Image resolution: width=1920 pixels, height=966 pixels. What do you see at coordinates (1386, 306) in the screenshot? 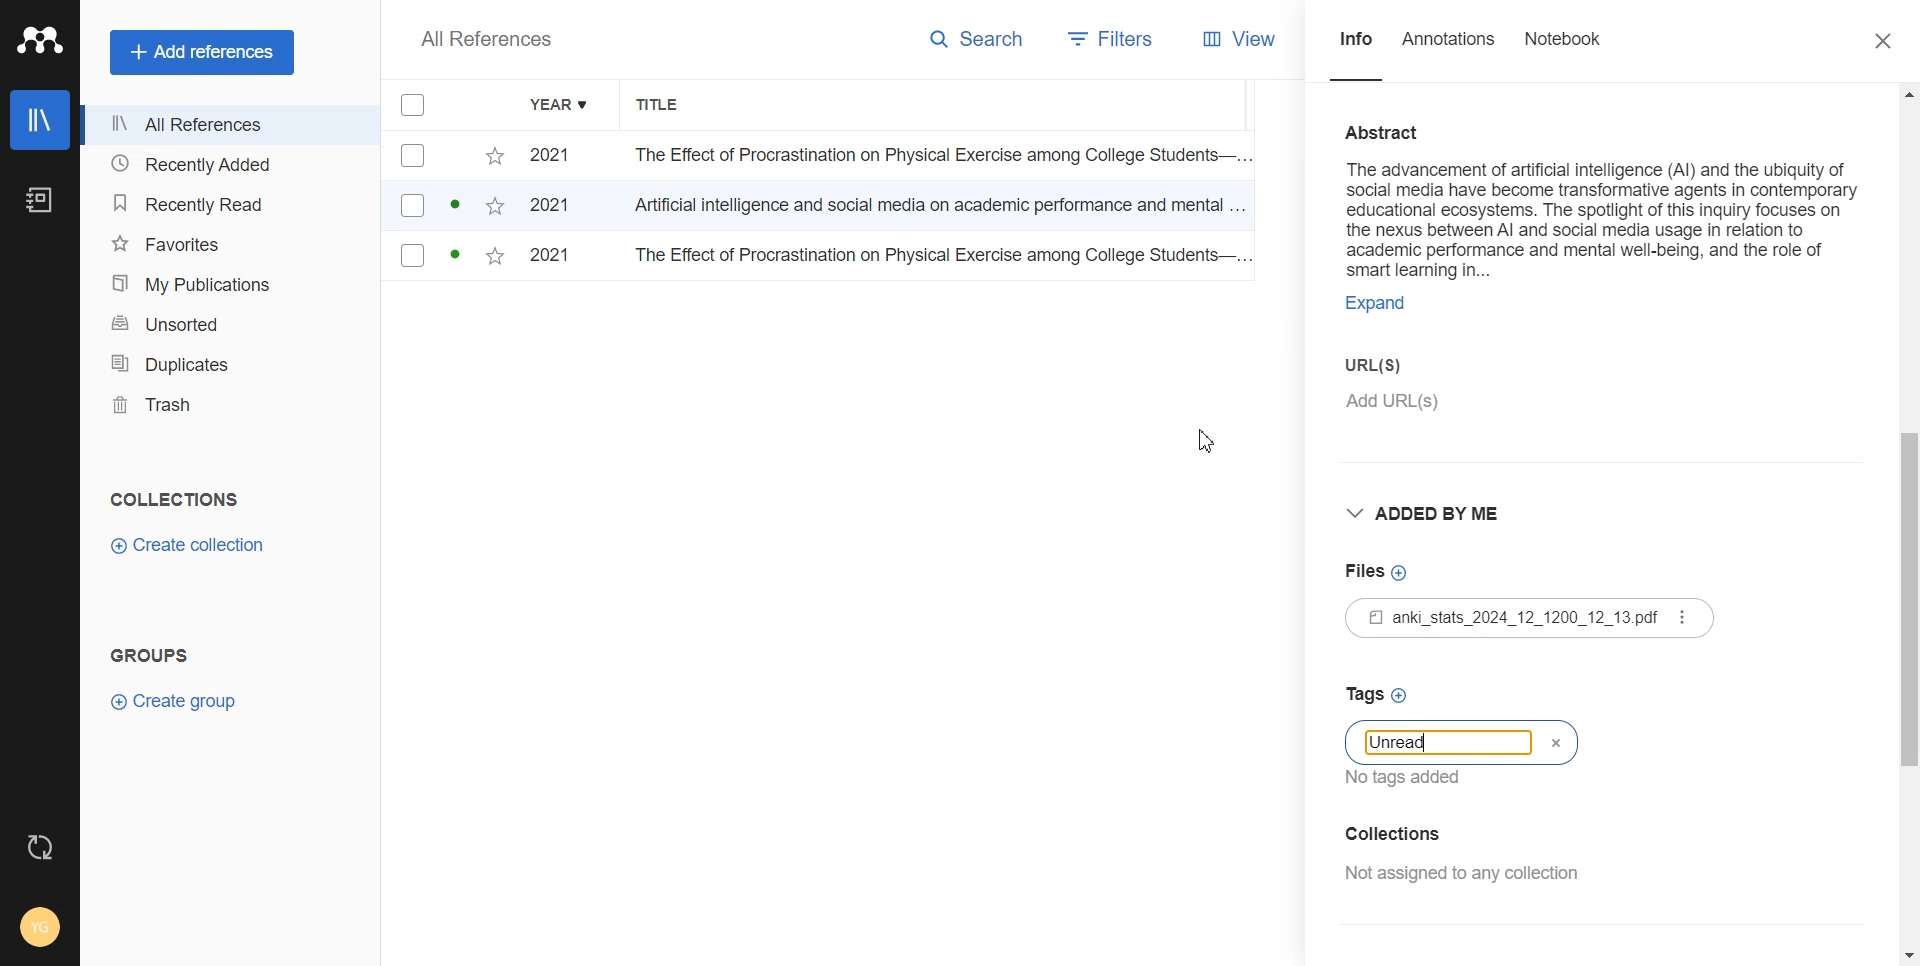
I see `EXPAND` at bounding box center [1386, 306].